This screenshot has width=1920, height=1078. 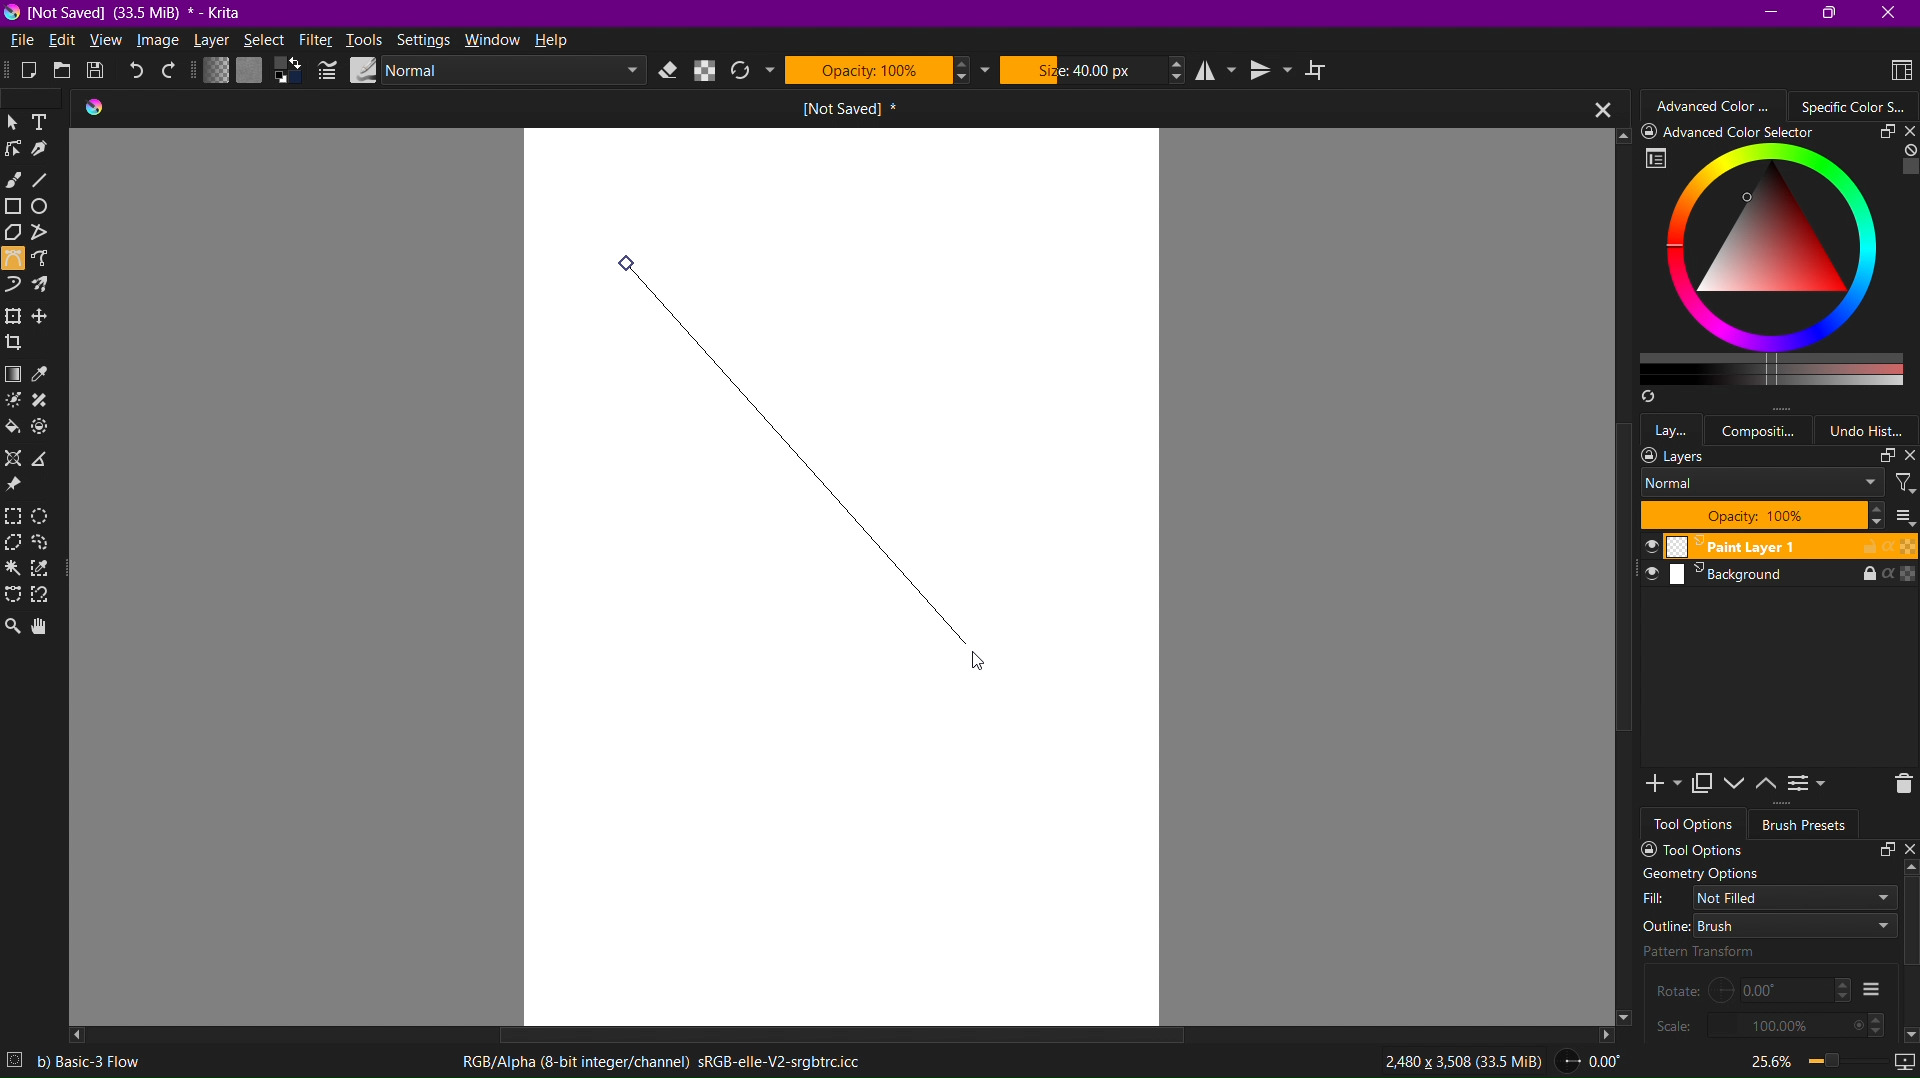 What do you see at coordinates (14, 596) in the screenshot?
I see `Bezier Curve Selection Tool` at bounding box center [14, 596].